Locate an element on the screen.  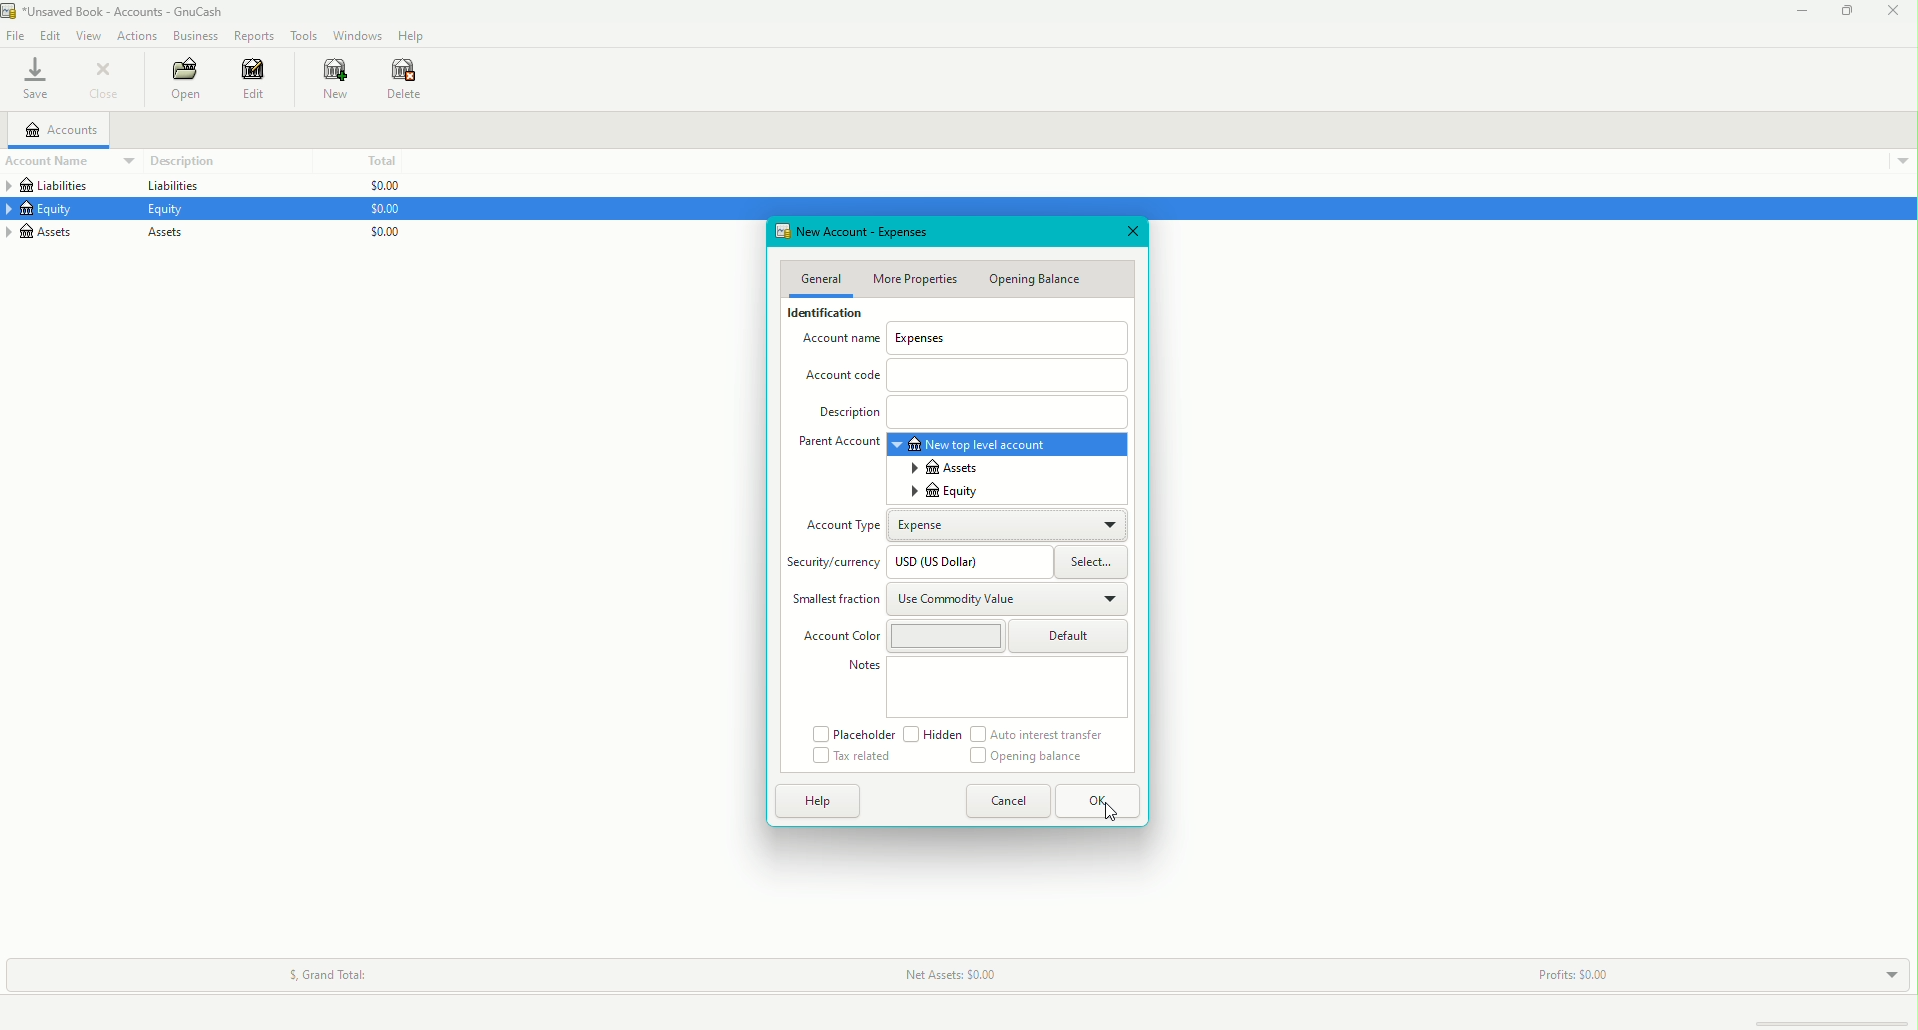
Placeholder is located at coordinates (852, 734).